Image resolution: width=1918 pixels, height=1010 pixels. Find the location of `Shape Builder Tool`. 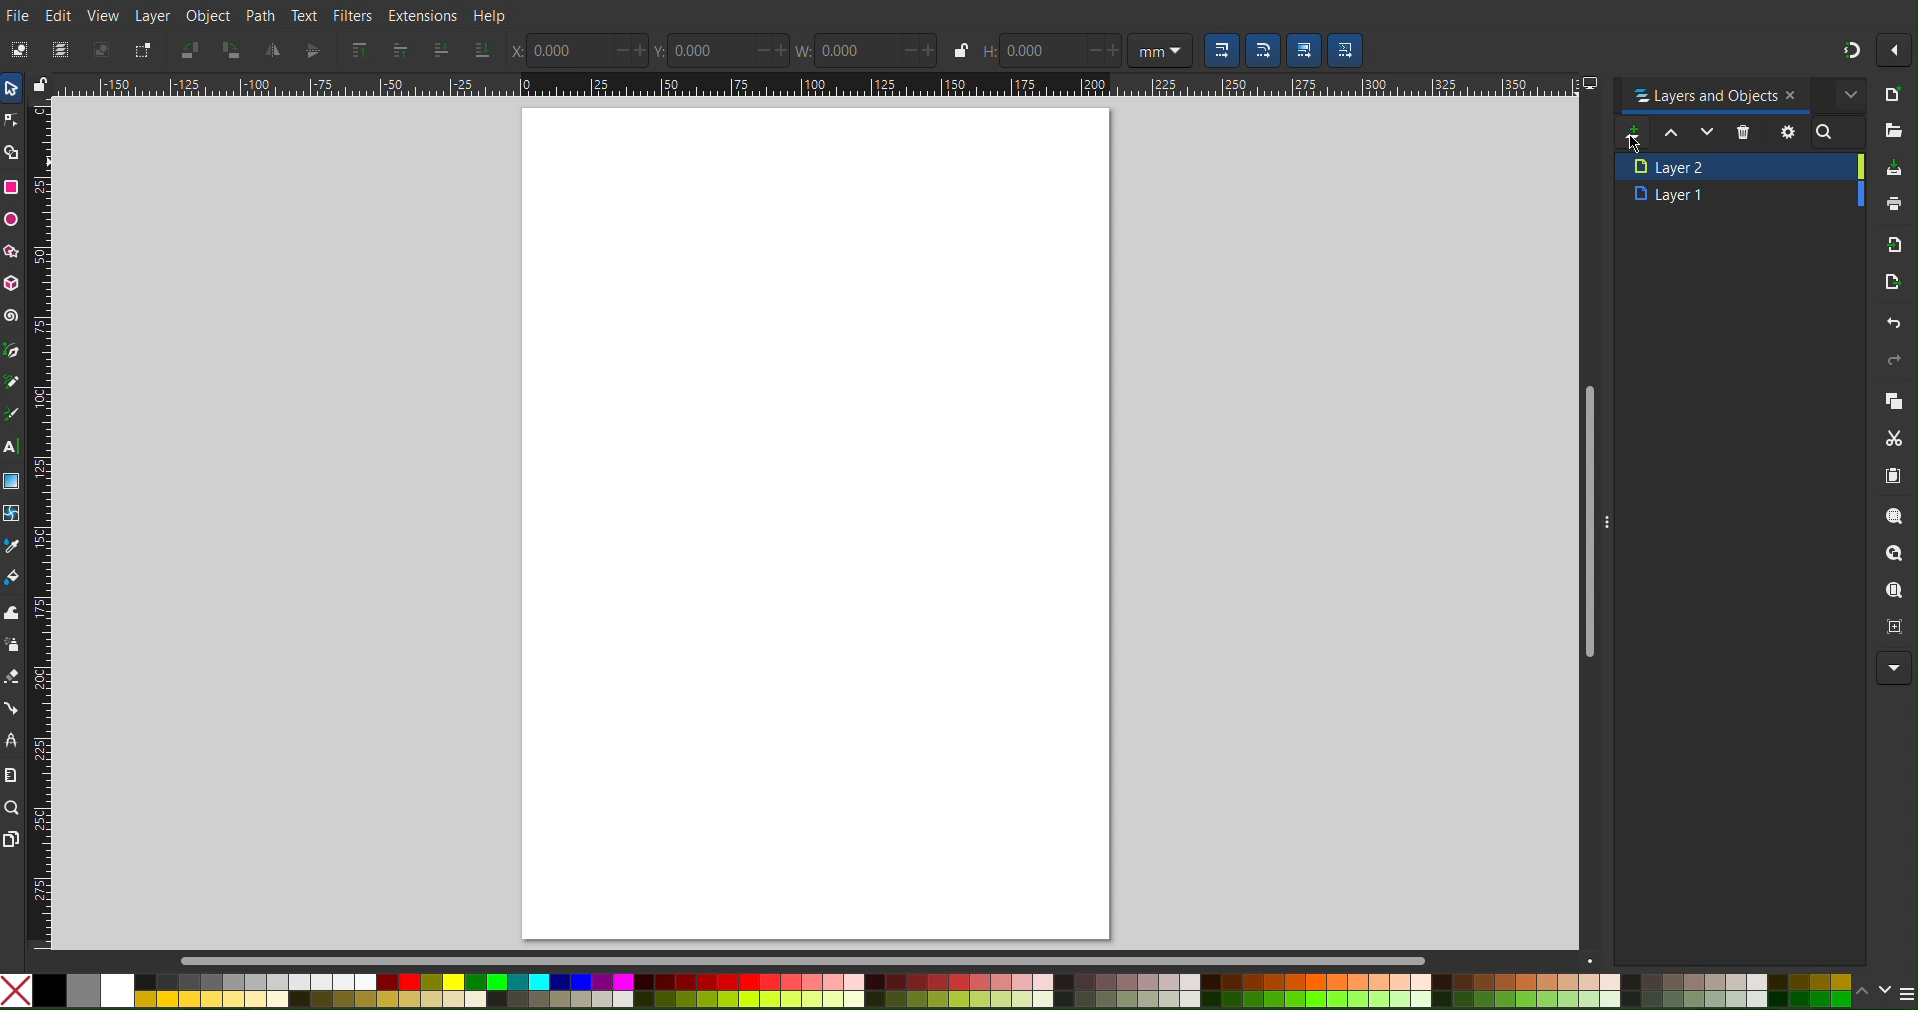

Shape Builder Tool is located at coordinates (17, 152).